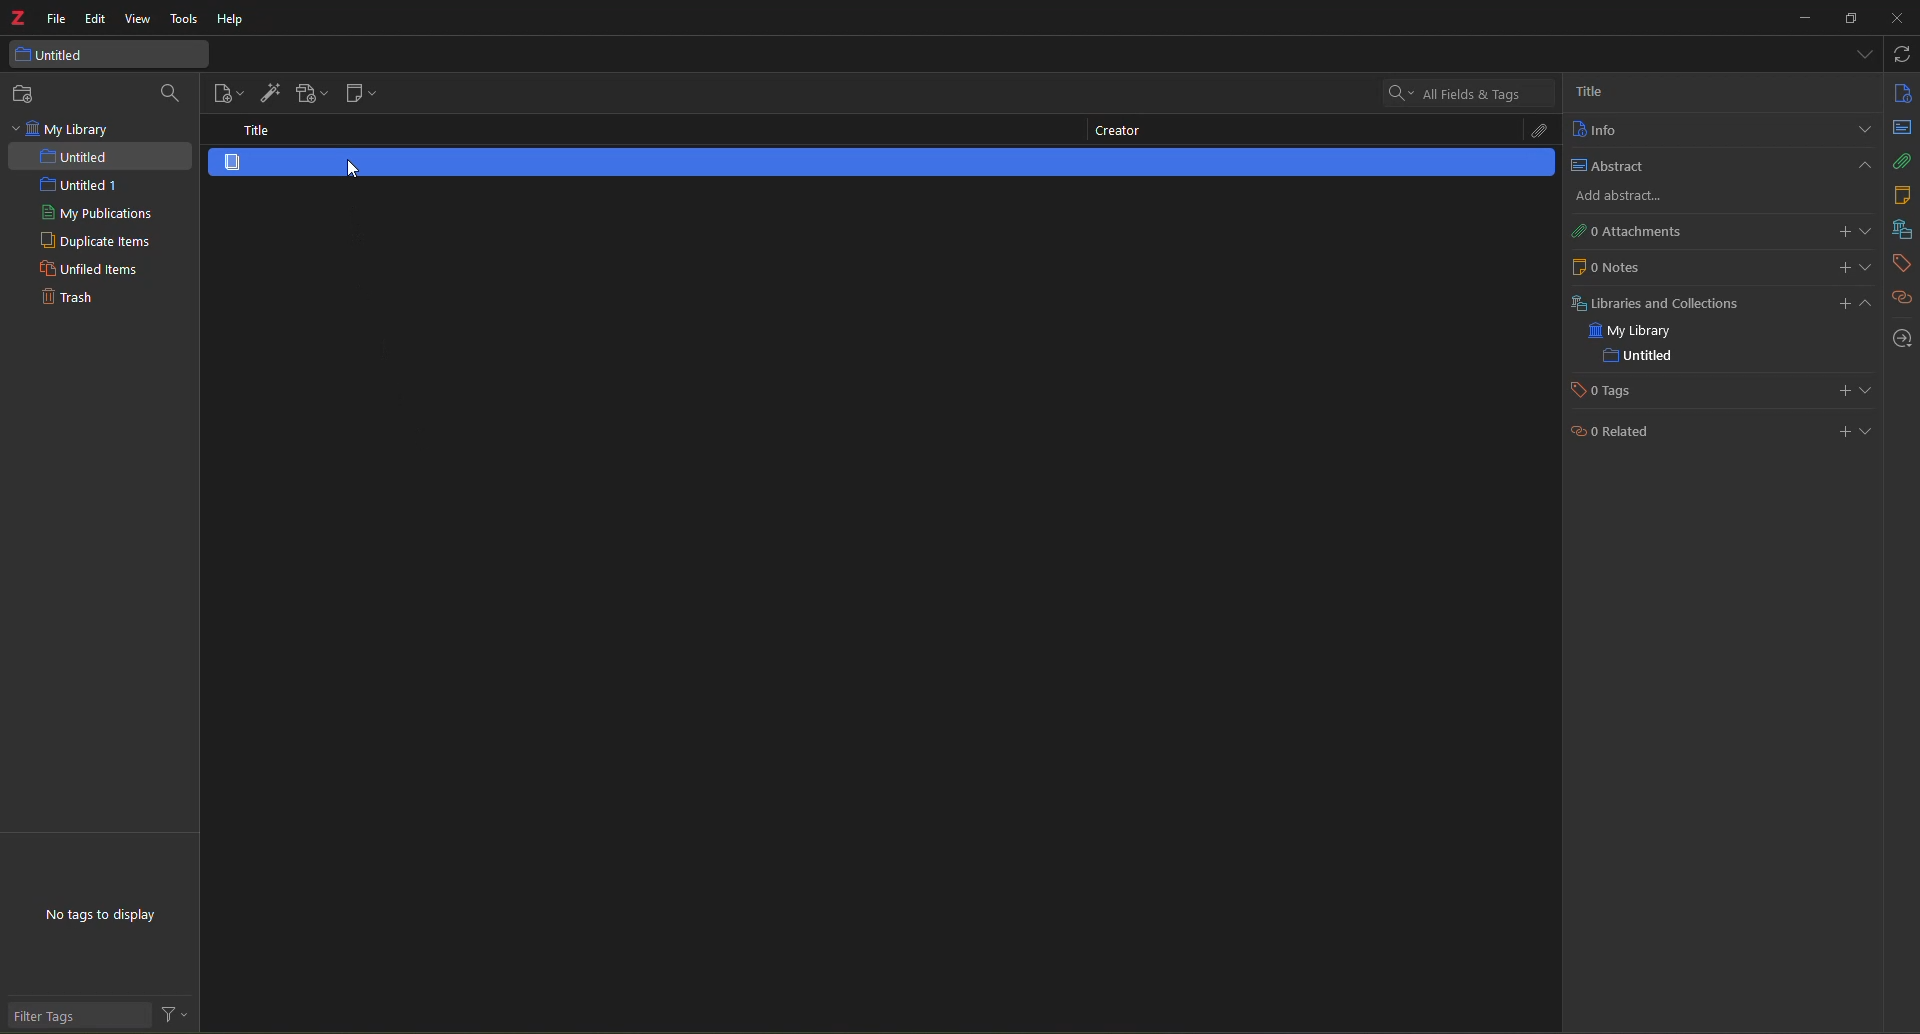 The height and width of the screenshot is (1034, 1920). Describe the element at coordinates (1594, 130) in the screenshot. I see `info` at that location.